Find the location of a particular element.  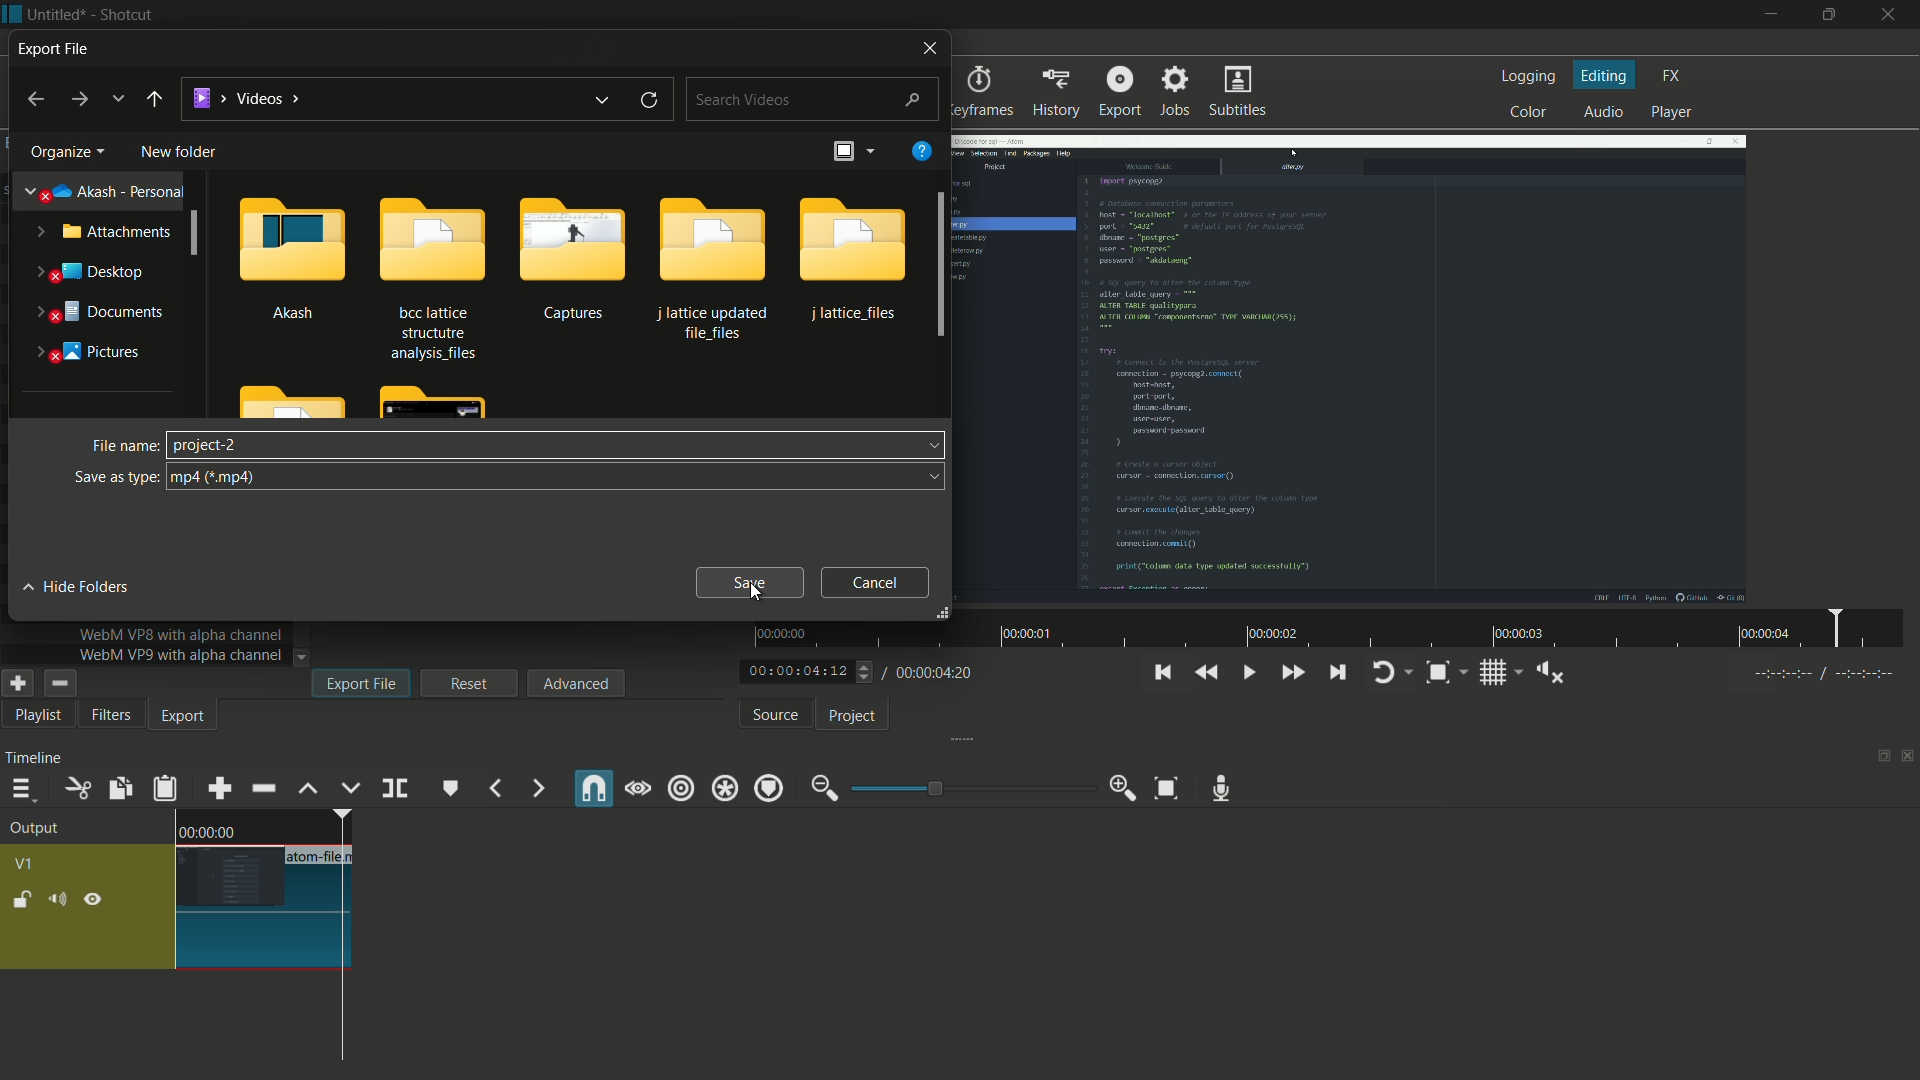

cursor is located at coordinates (756, 592).